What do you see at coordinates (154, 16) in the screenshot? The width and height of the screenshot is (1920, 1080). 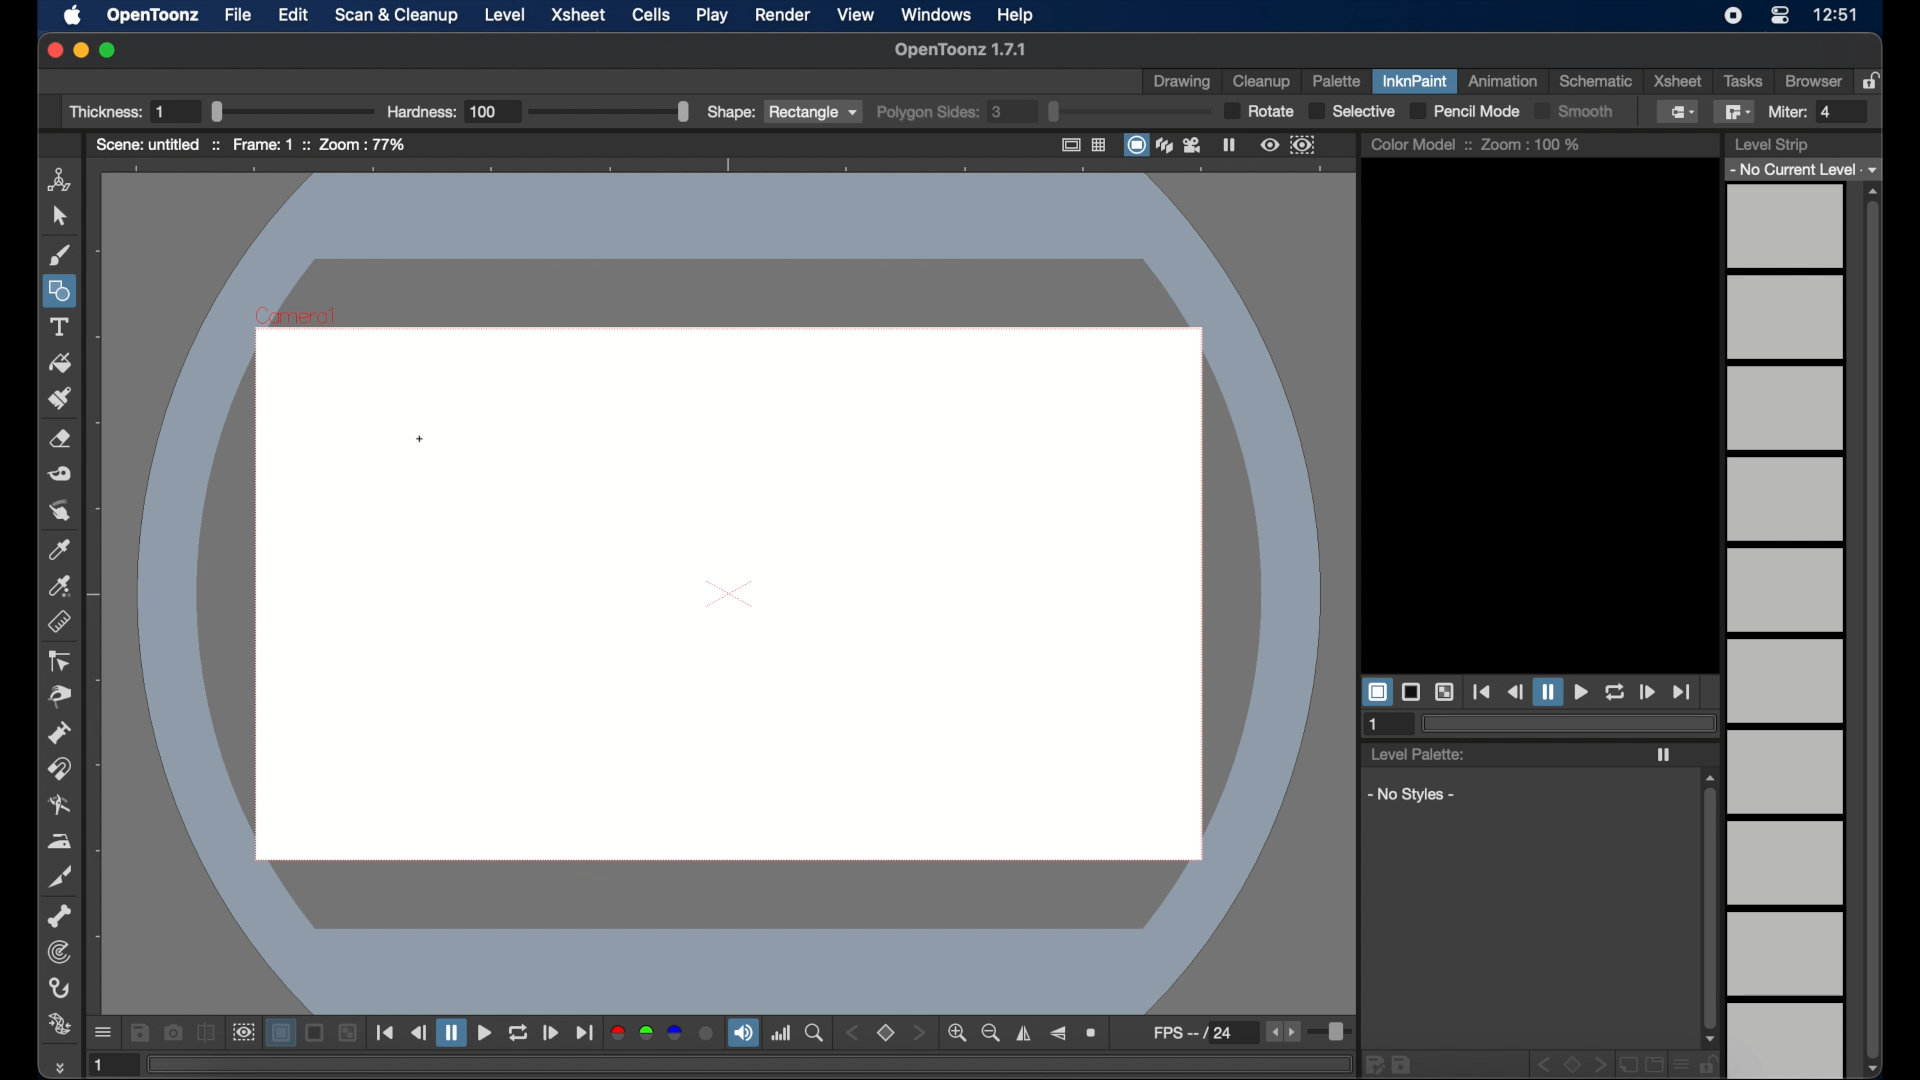 I see `opentoonz` at bounding box center [154, 16].